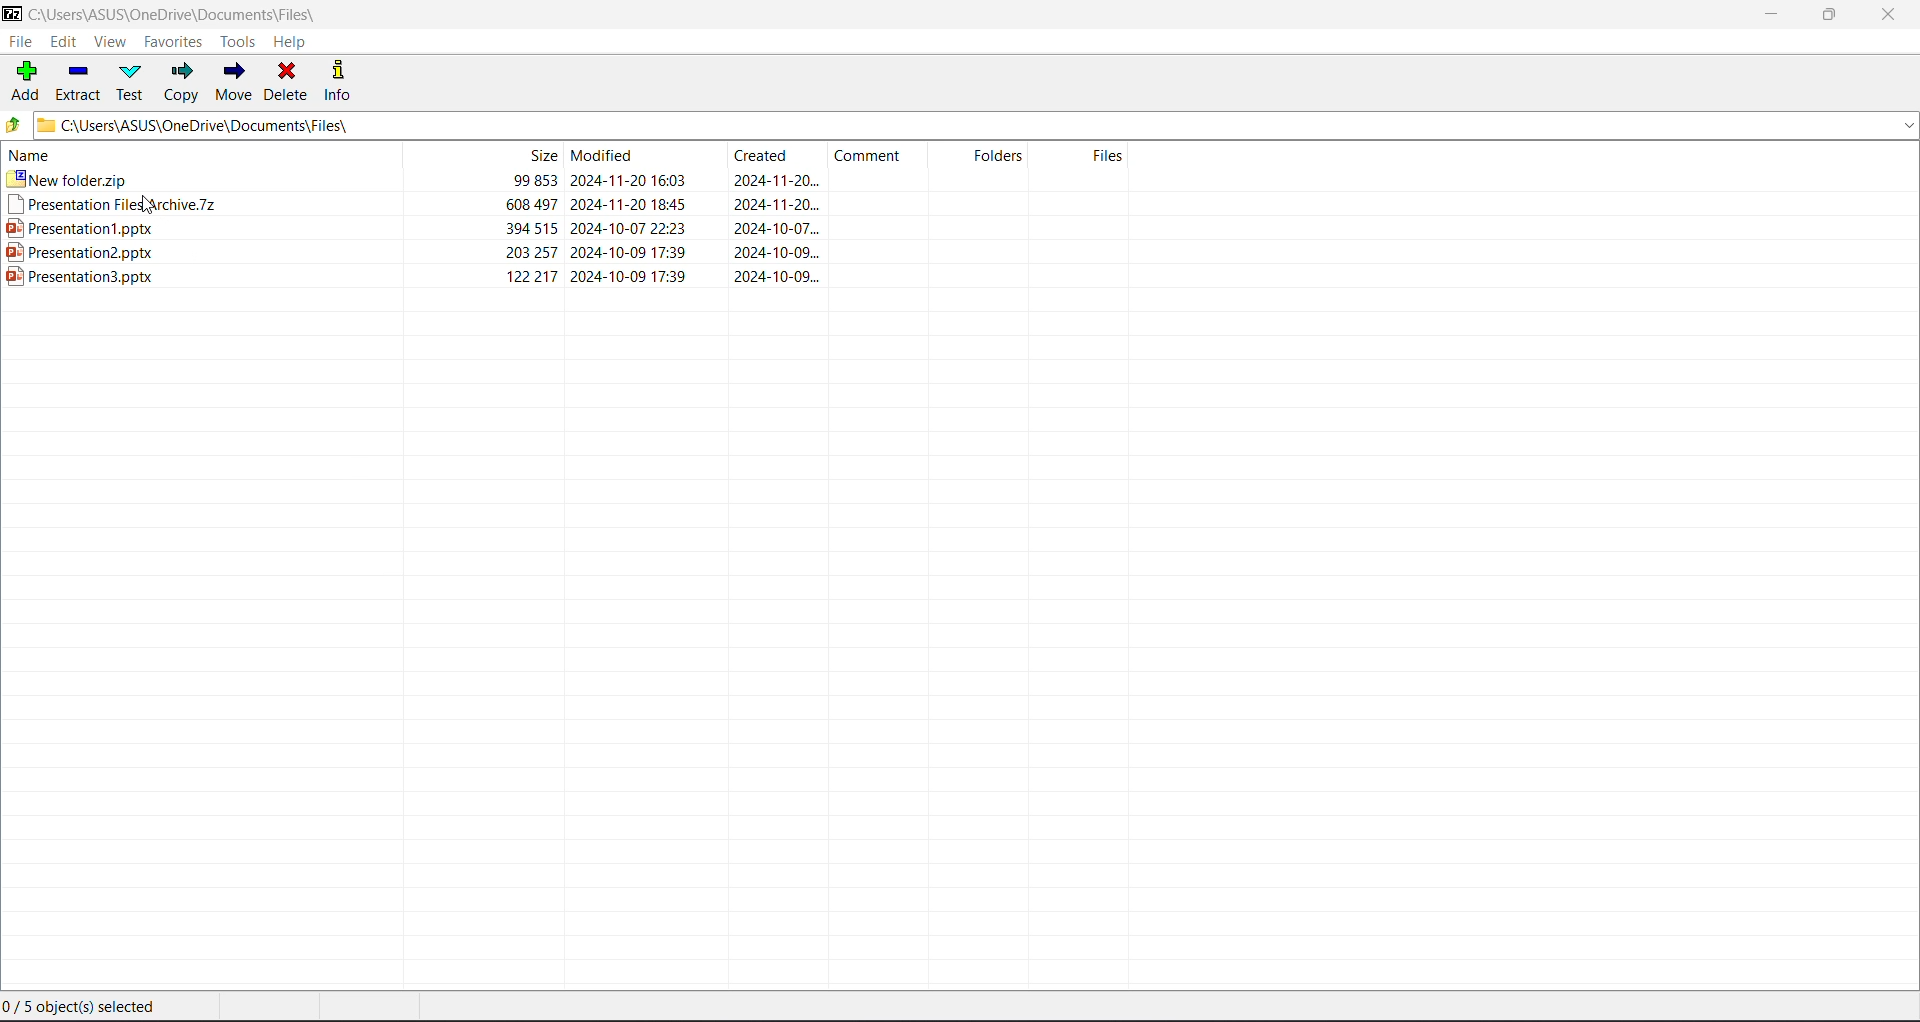 The width and height of the screenshot is (1920, 1022). Describe the element at coordinates (23, 80) in the screenshot. I see `Add` at that location.